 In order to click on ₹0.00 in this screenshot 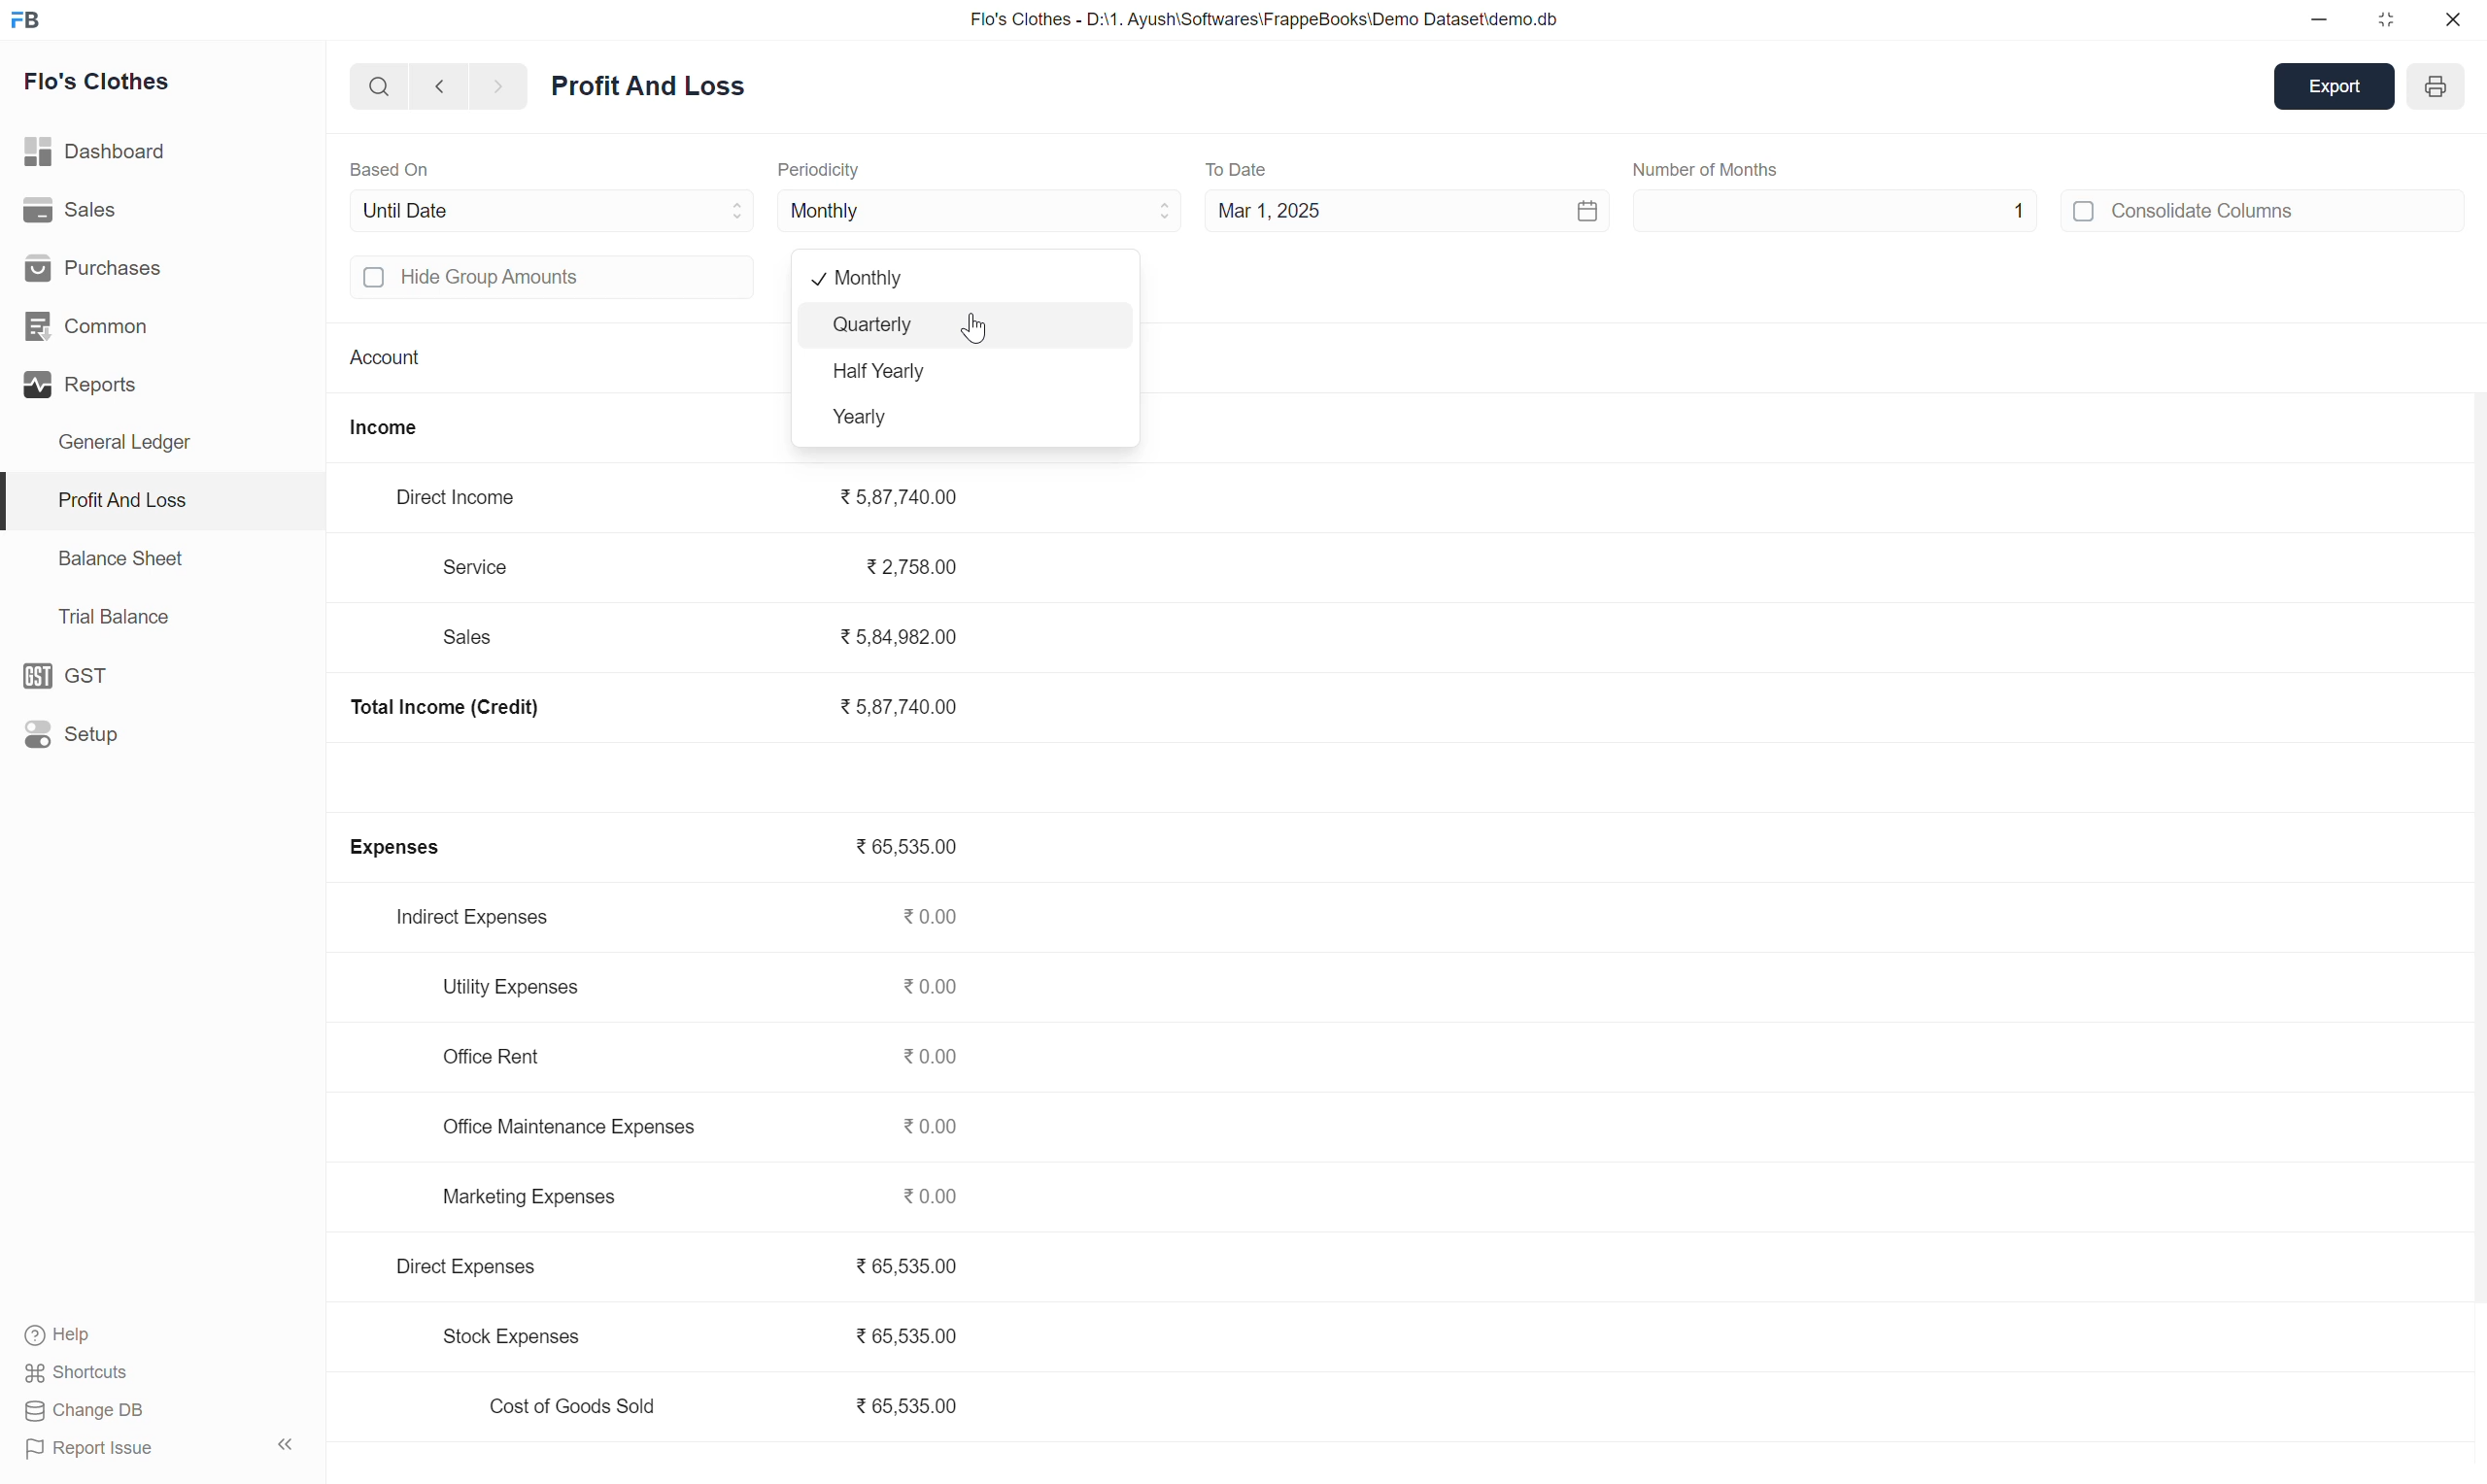, I will do `click(933, 918)`.